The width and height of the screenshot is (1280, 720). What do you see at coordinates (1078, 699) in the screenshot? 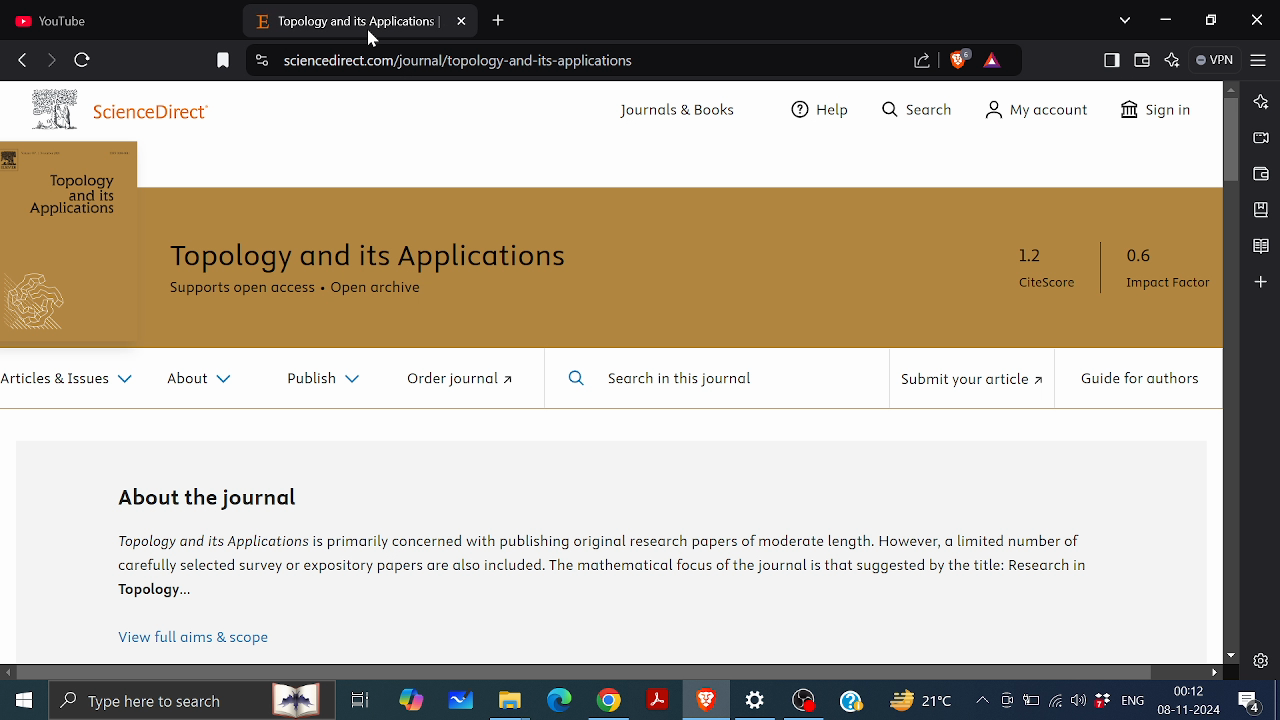
I see `Speaker/headphones` at bounding box center [1078, 699].